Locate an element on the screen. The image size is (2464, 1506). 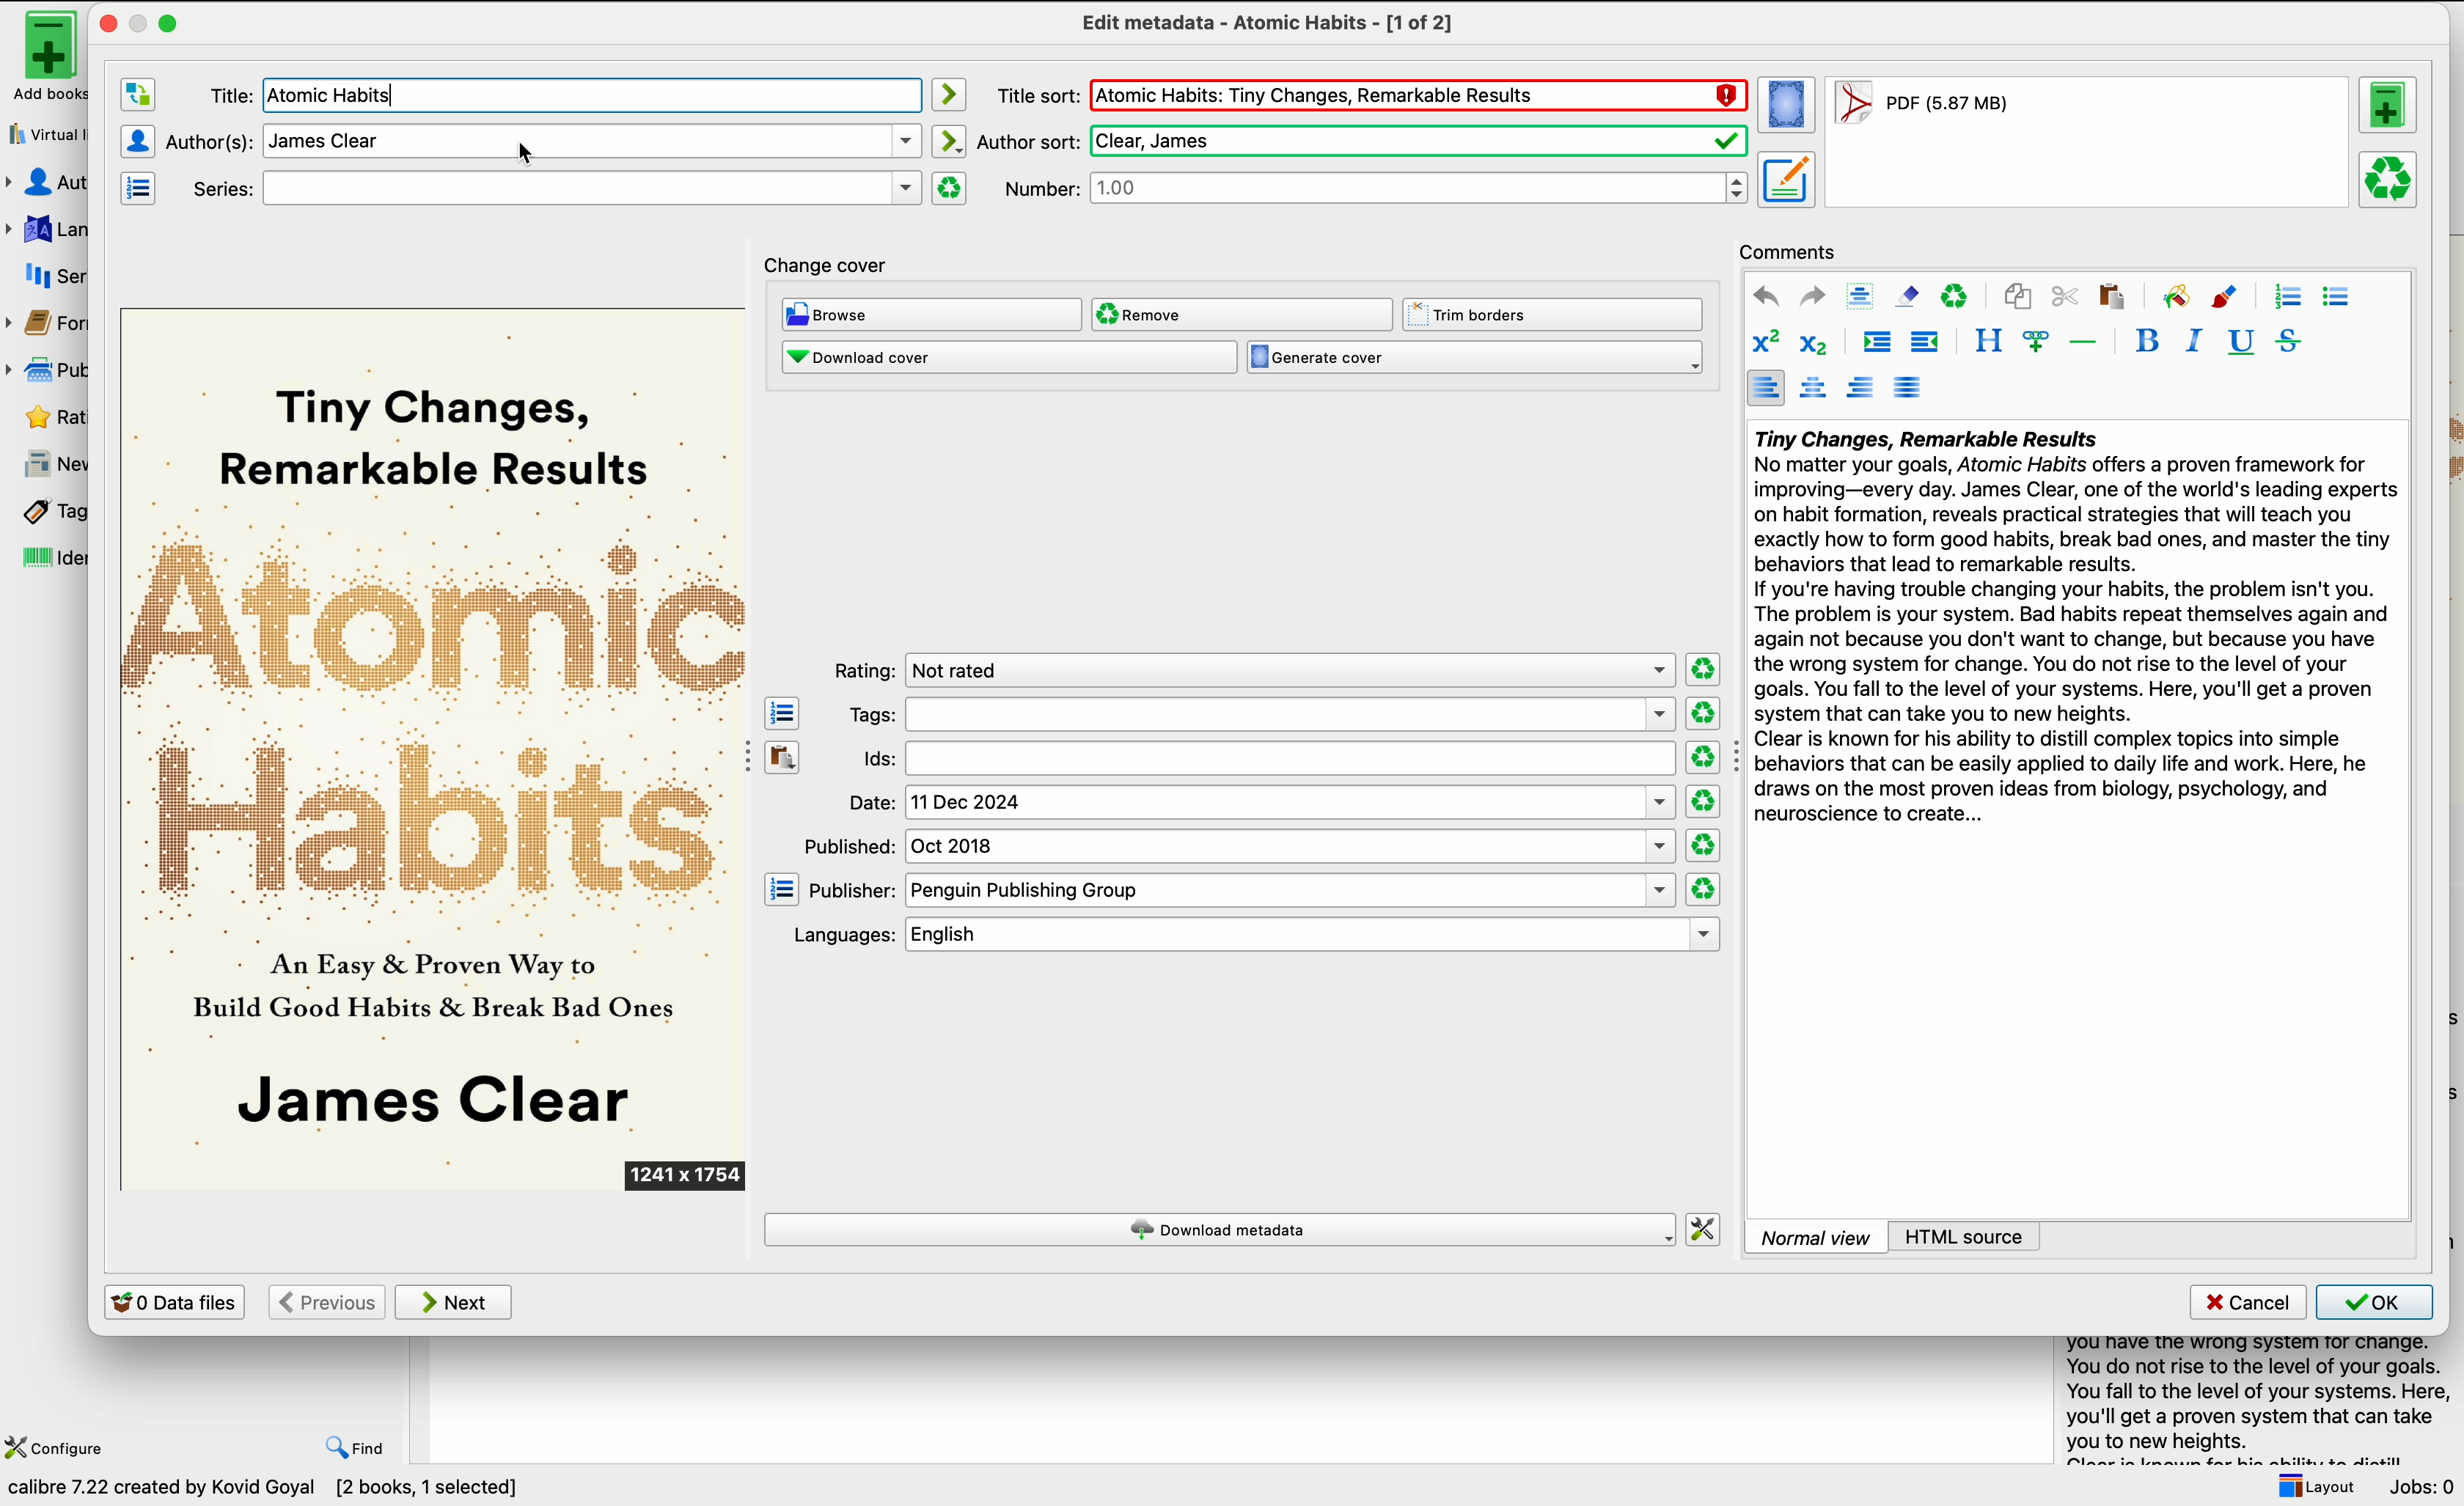
align left is located at coordinates (1765, 387).